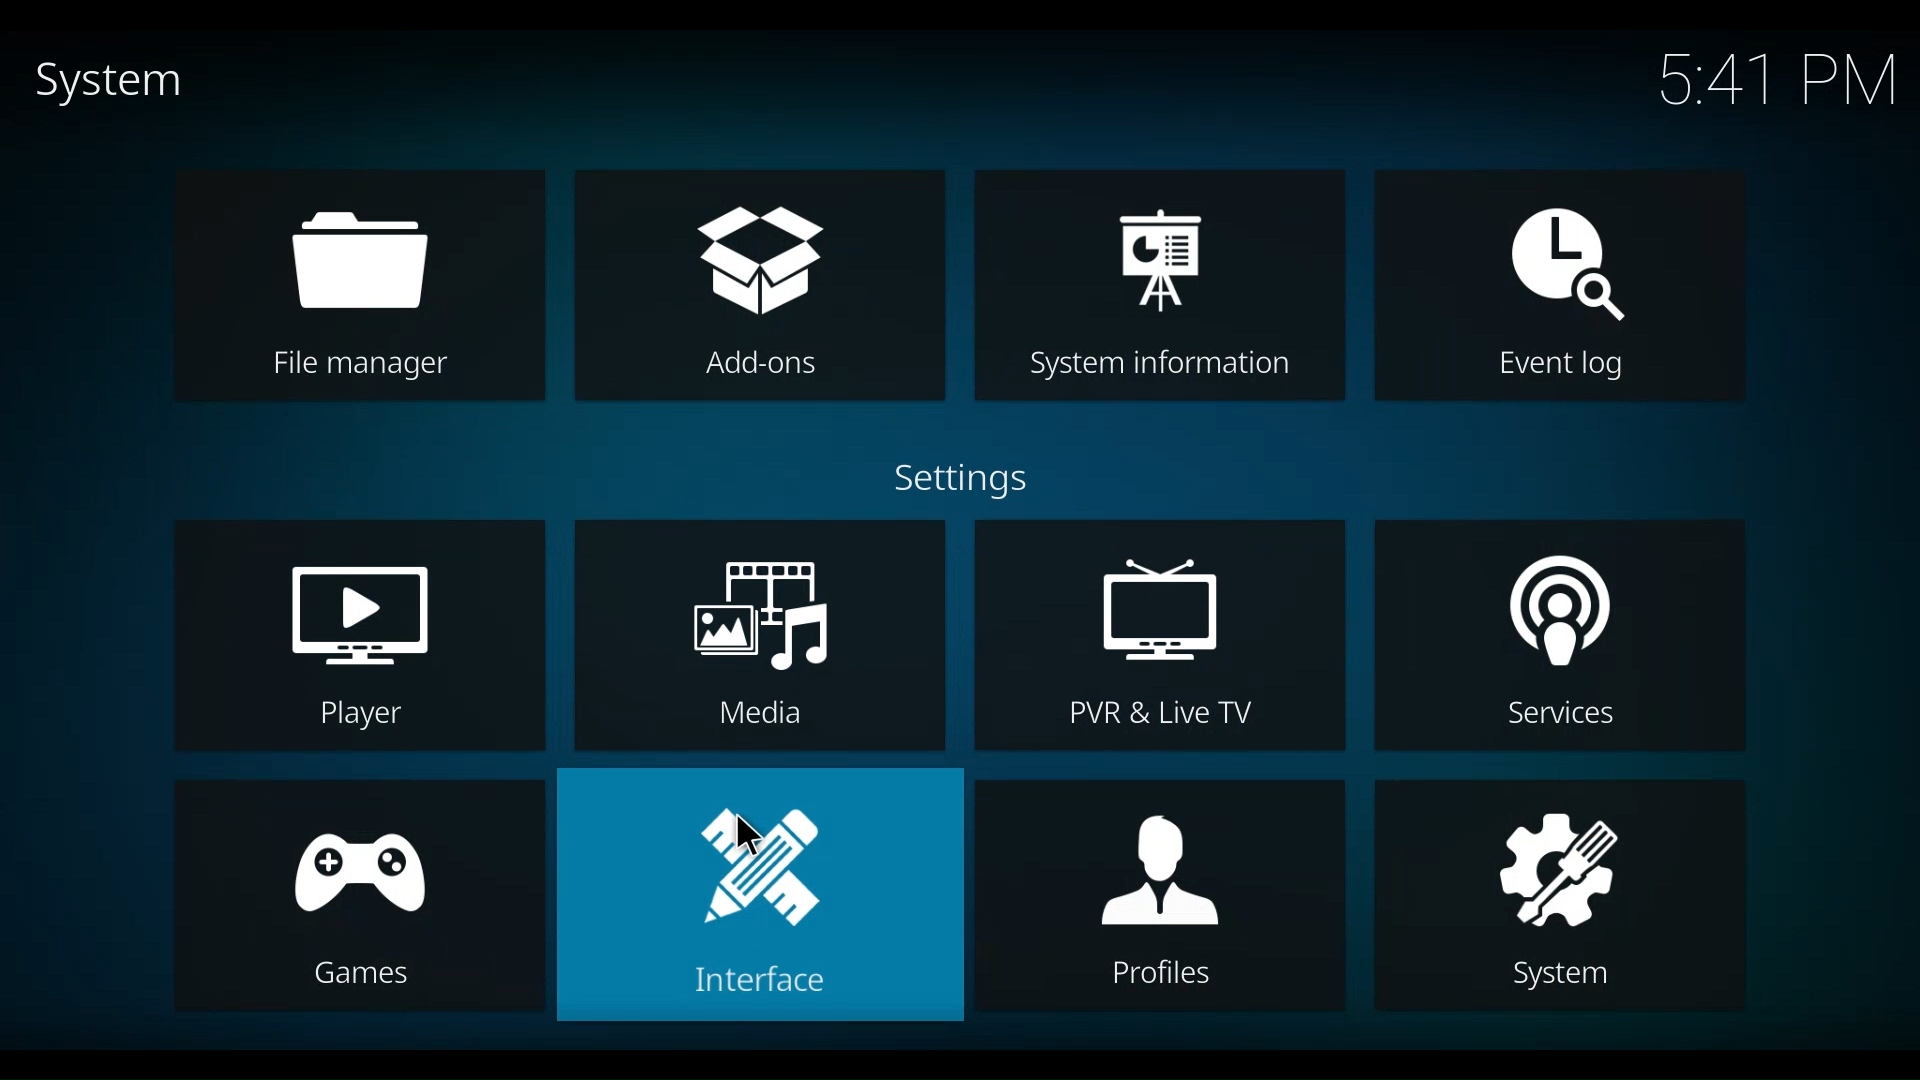 The height and width of the screenshot is (1080, 1920). Describe the element at coordinates (1561, 285) in the screenshot. I see `Event log` at that location.